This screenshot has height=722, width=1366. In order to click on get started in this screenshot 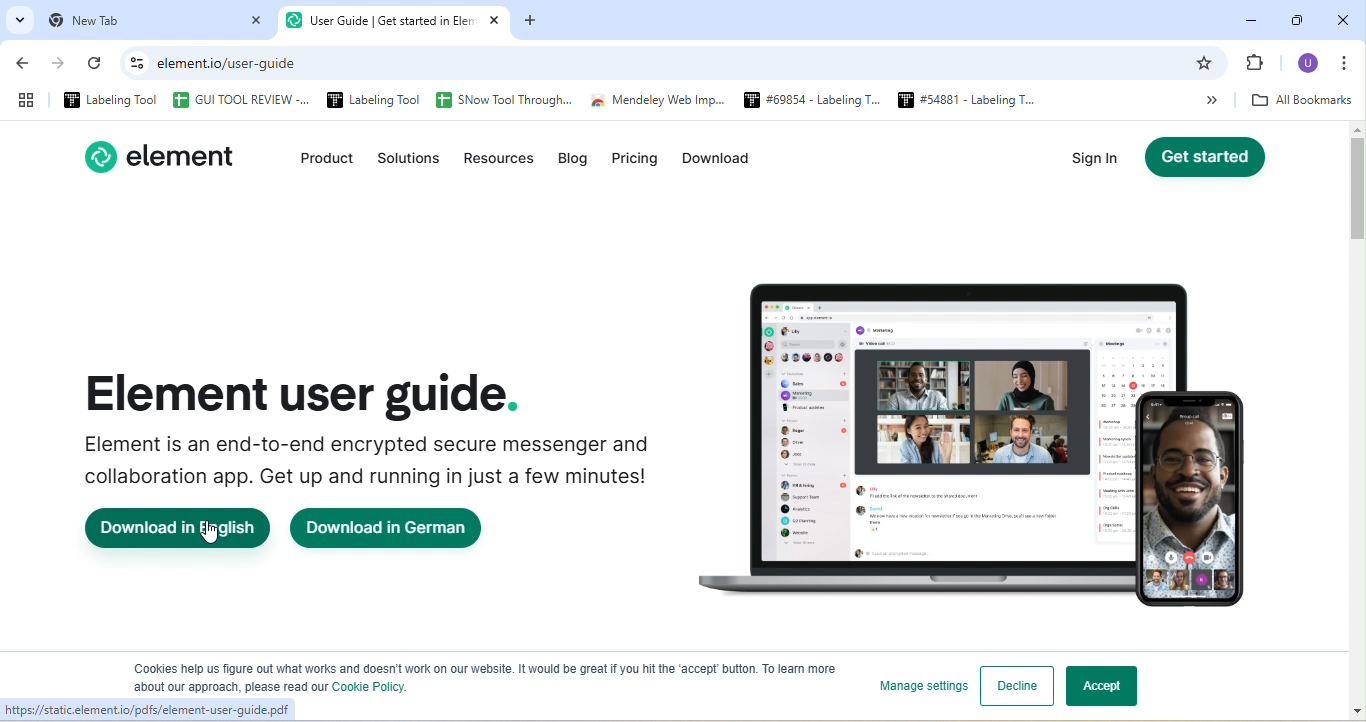, I will do `click(1206, 158)`.